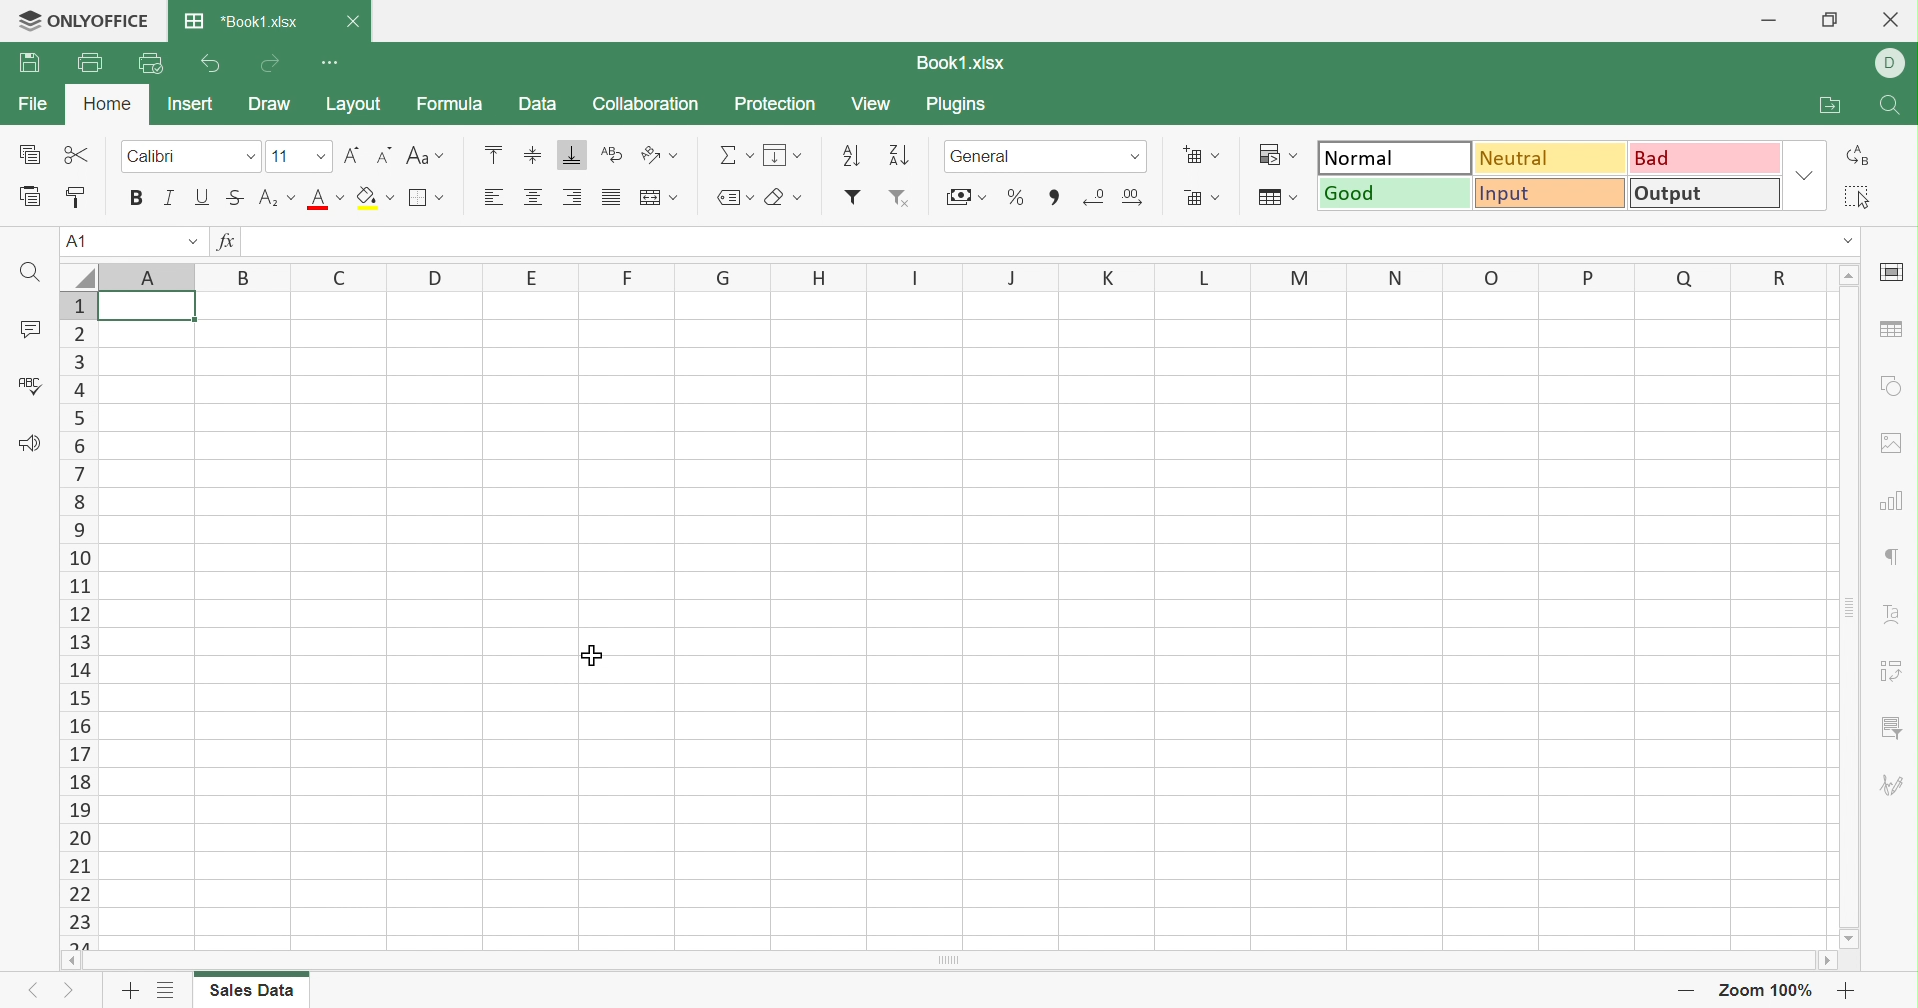 Image resolution: width=1918 pixels, height=1008 pixels. Describe the element at coordinates (494, 195) in the screenshot. I see `Align Left` at that location.